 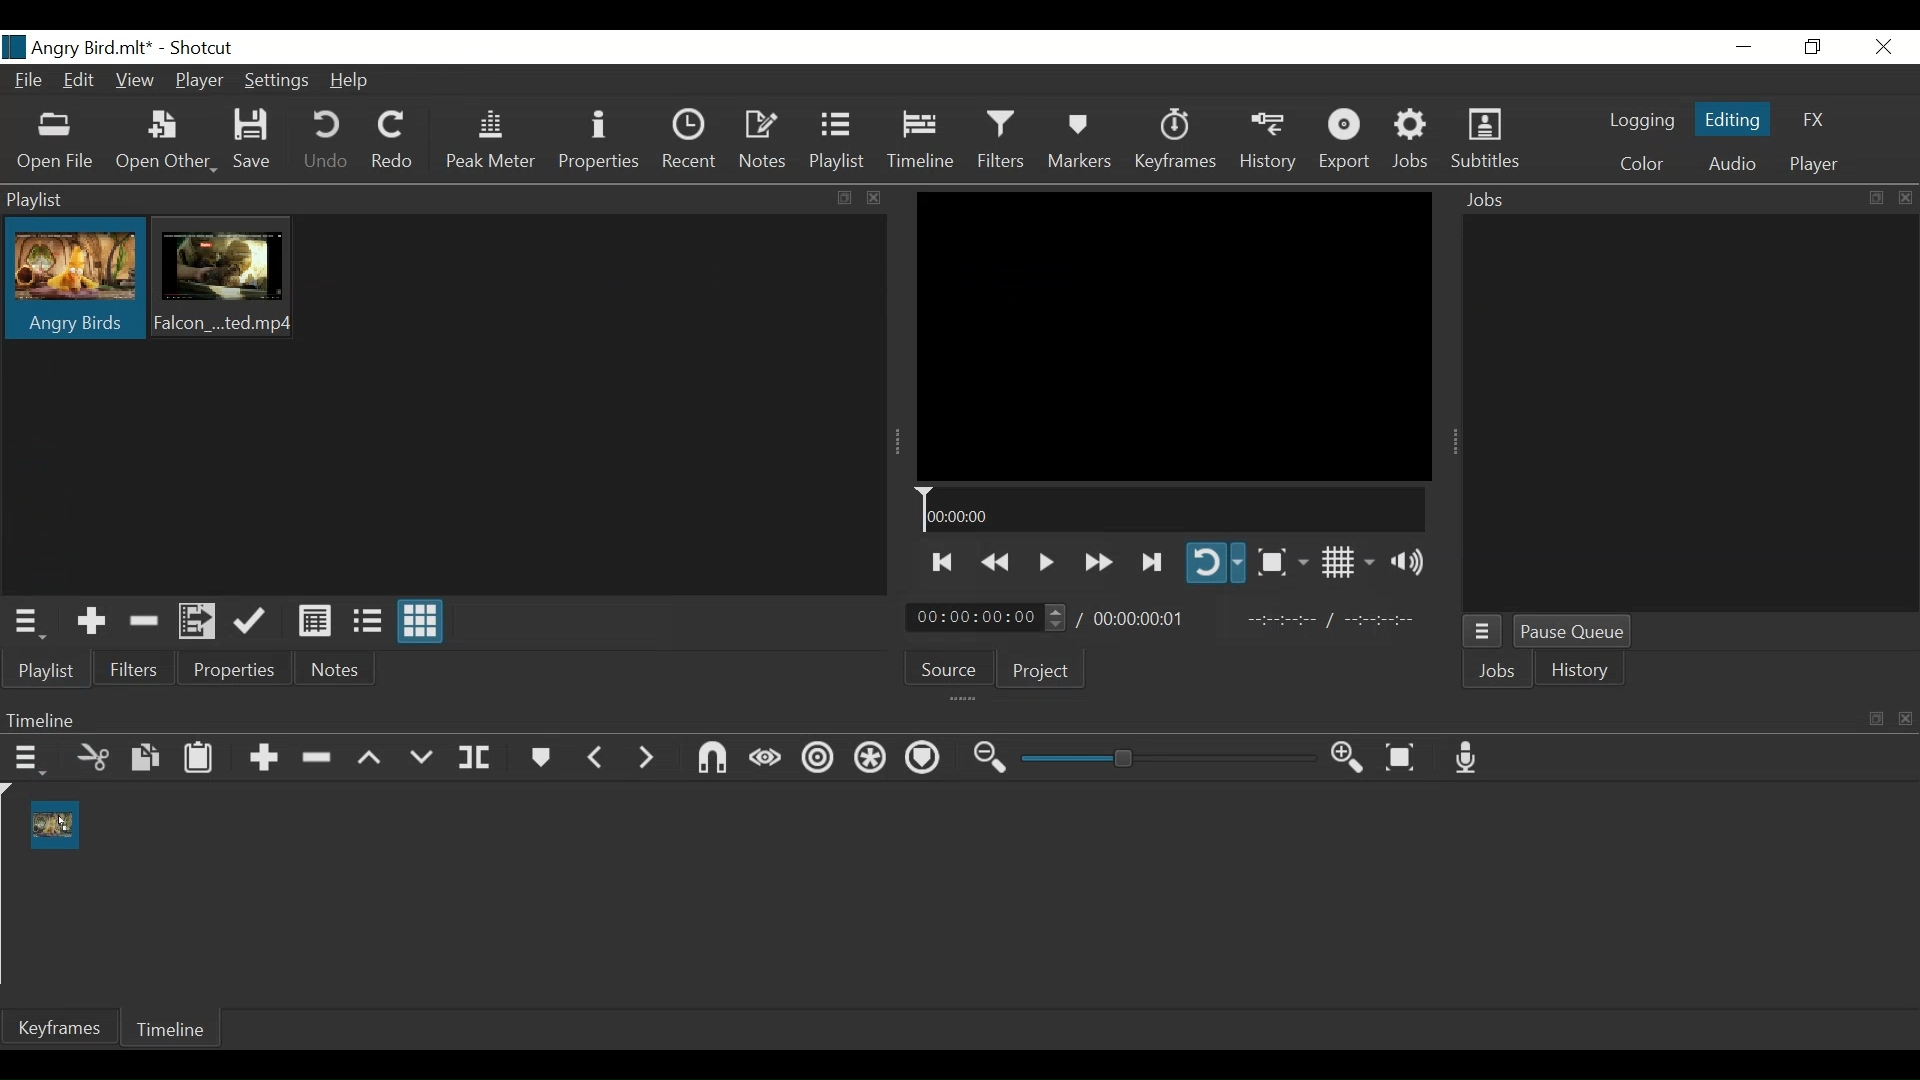 What do you see at coordinates (998, 559) in the screenshot?
I see `Play backward quickly` at bounding box center [998, 559].